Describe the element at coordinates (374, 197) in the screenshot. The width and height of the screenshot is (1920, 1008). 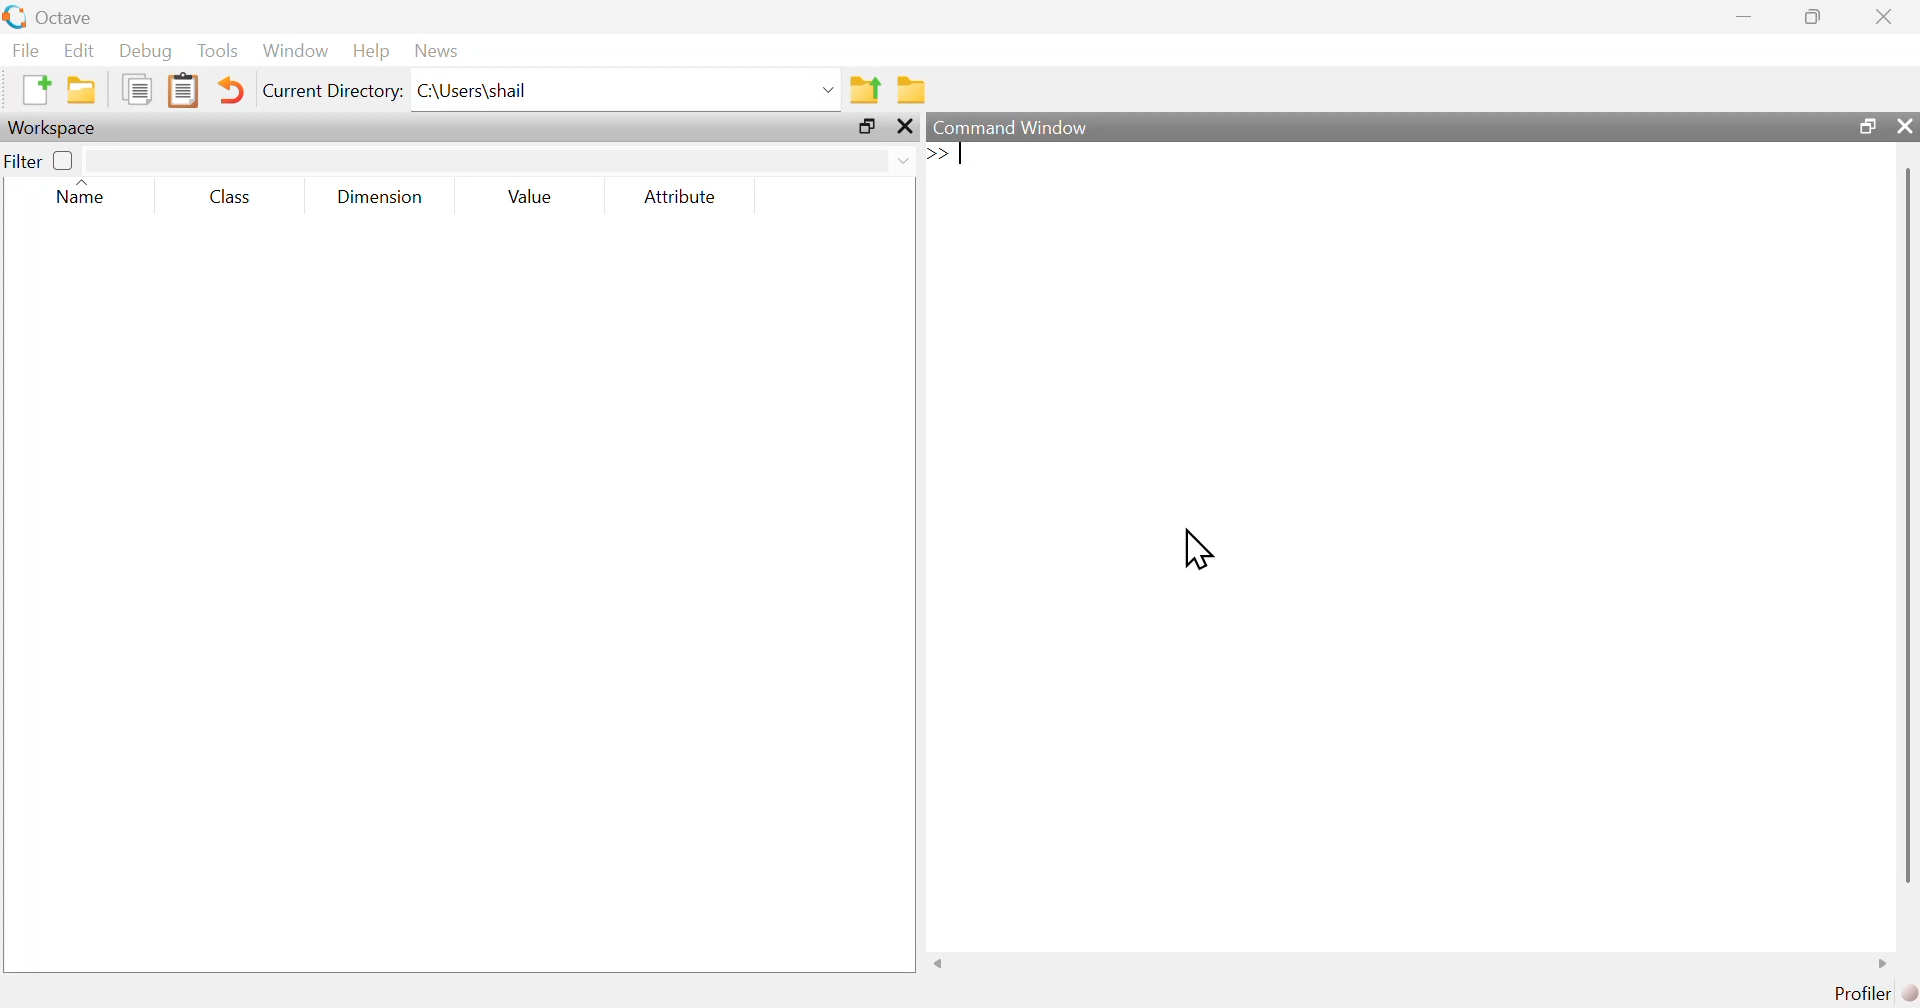
I see `Dimension` at that location.